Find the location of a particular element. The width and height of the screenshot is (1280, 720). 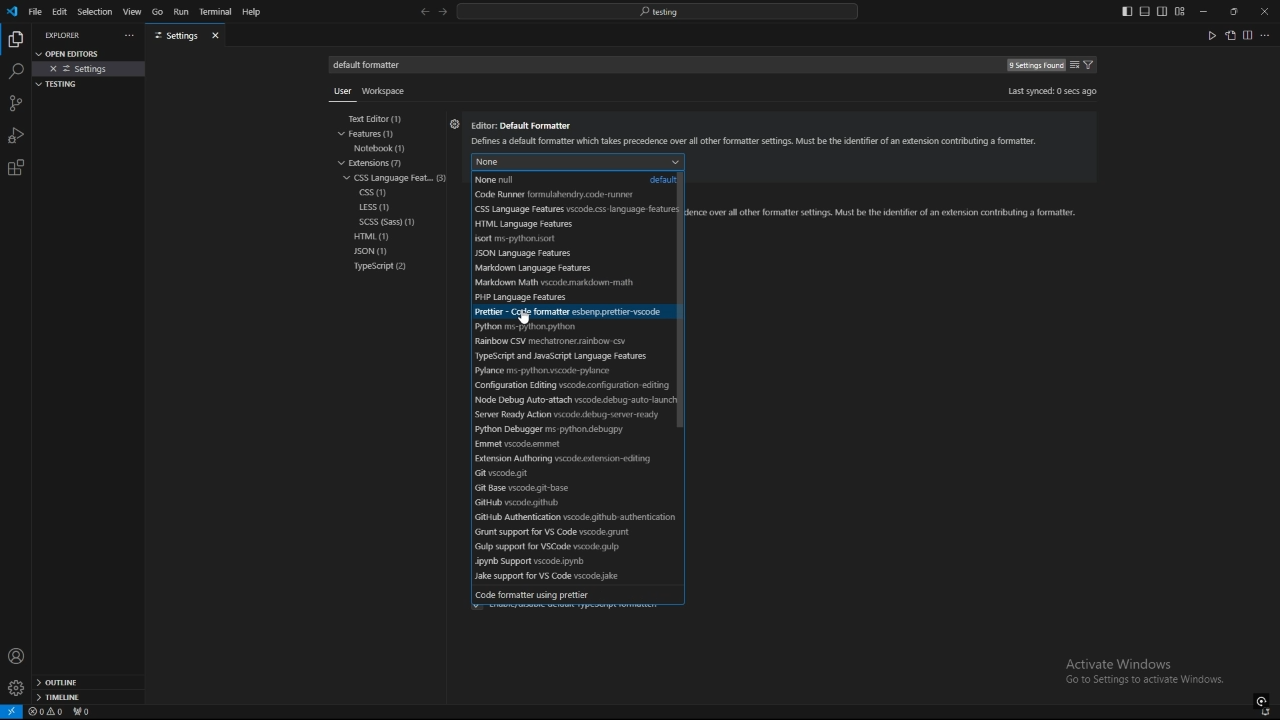

code formatter using prettier is located at coordinates (570, 594).